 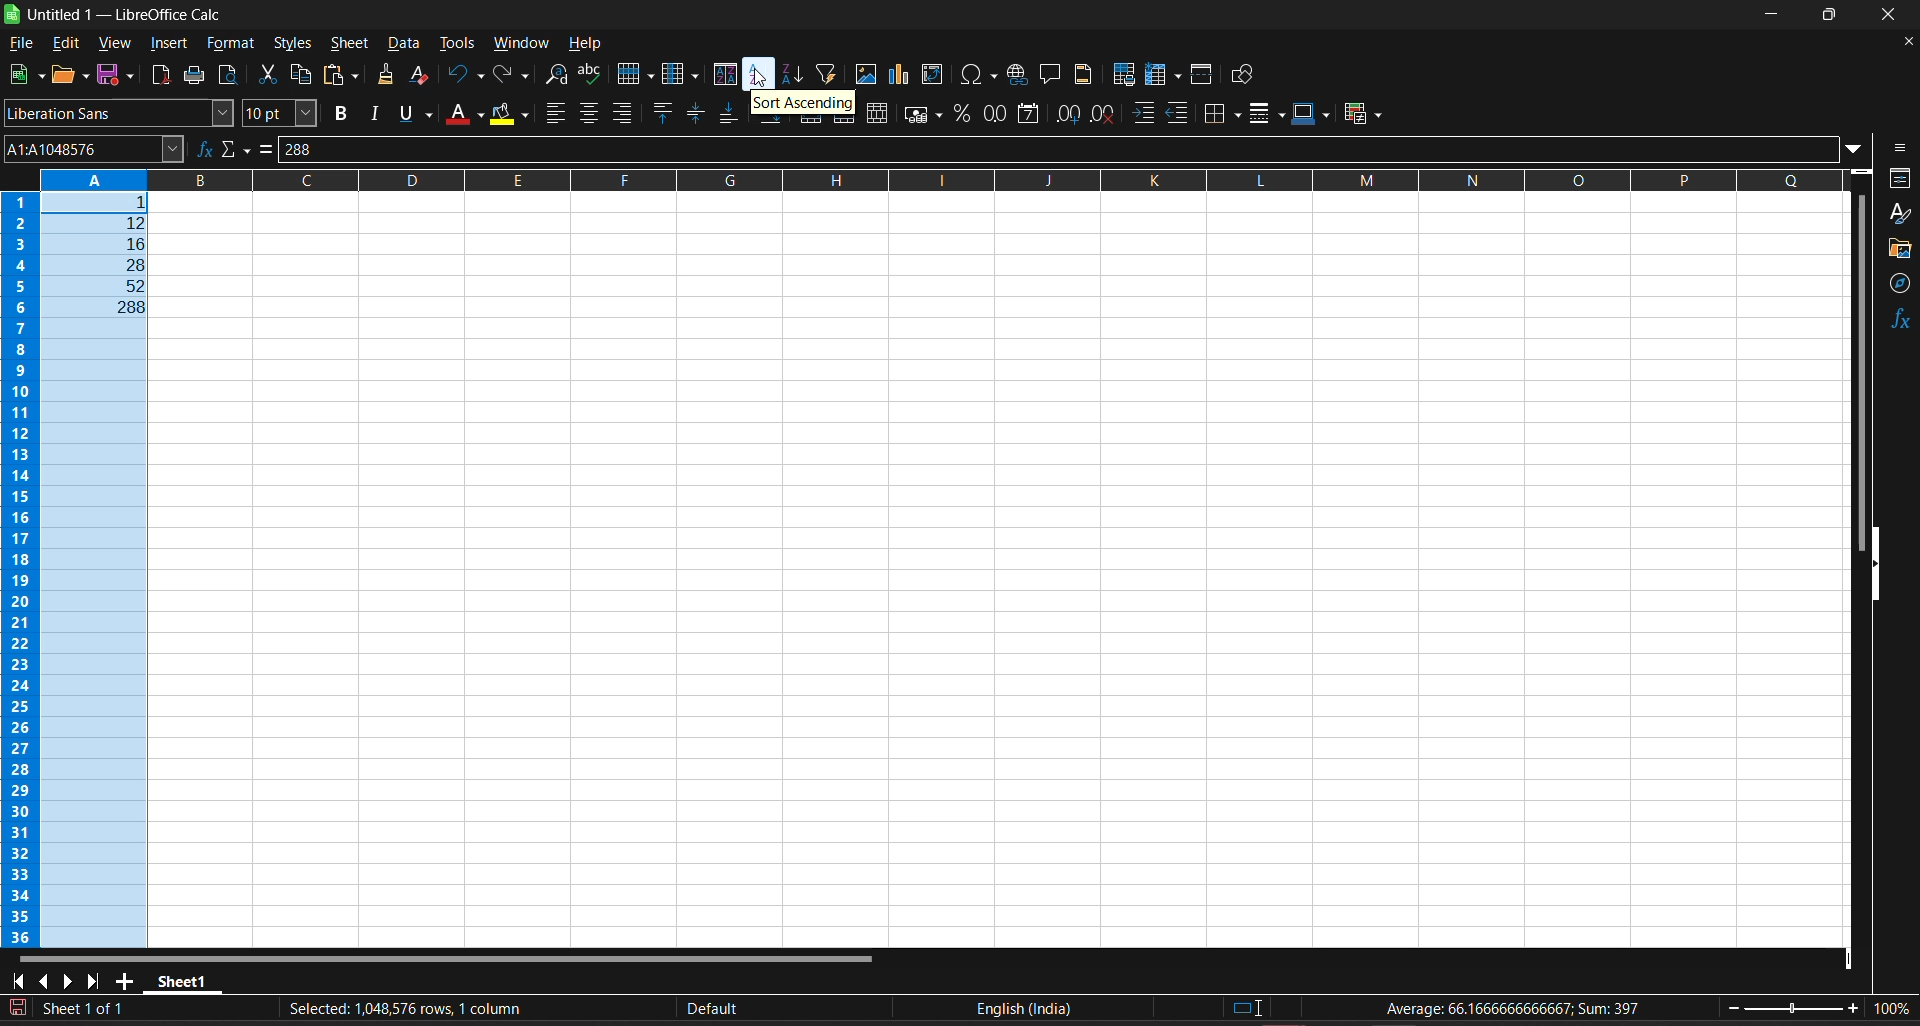 What do you see at coordinates (1364, 112) in the screenshot?
I see `conditional` at bounding box center [1364, 112].